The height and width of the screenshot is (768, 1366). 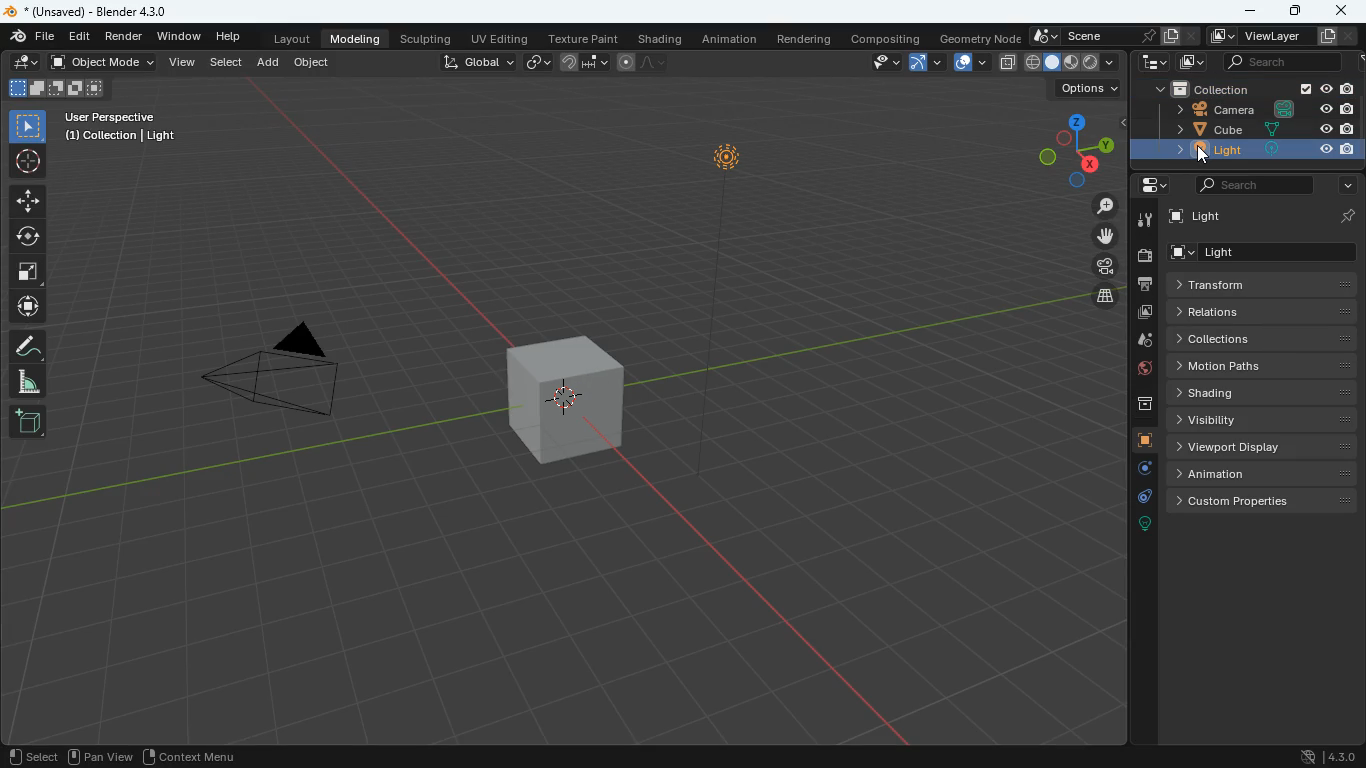 What do you see at coordinates (1106, 37) in the screenshot?
I see `scene` at bounding box center [1106, 37].